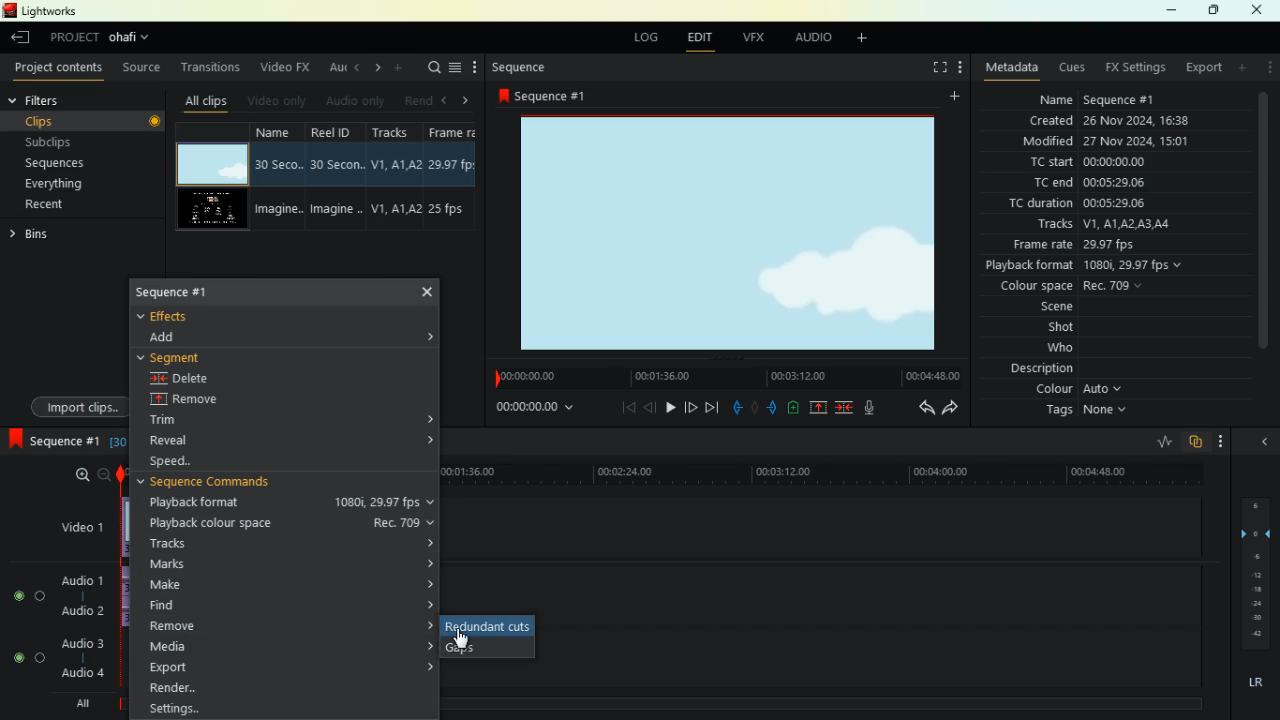  What do you see at coordinates (42, 596) in the screenshot?
I see `toggle` at bounding box center [42, 596].